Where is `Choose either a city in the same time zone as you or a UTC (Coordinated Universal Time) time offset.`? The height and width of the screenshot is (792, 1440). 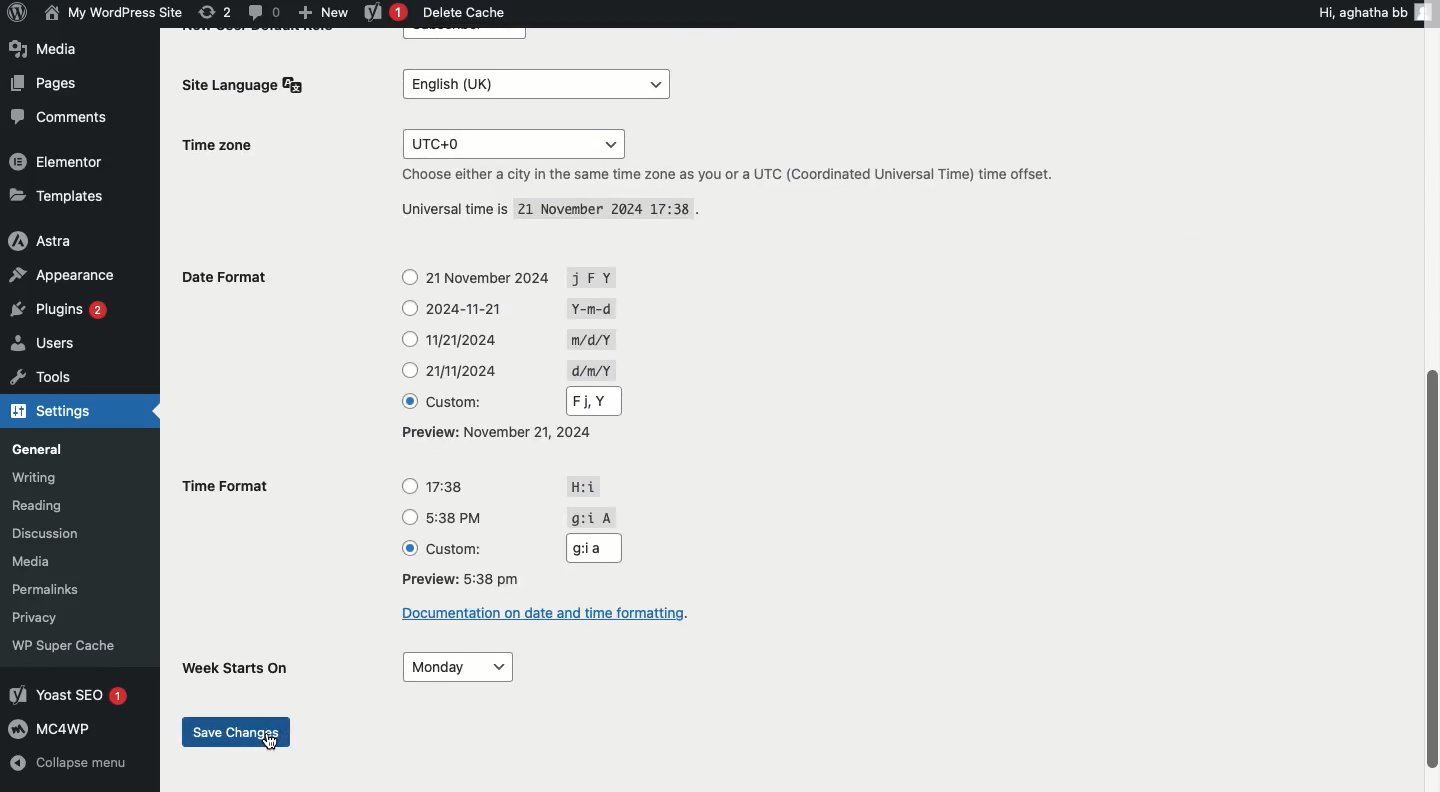
Choose either a city in the same time zone as you or a UTC (Coordinated Universal Time) time offset. is located at coordinates (759, 175).